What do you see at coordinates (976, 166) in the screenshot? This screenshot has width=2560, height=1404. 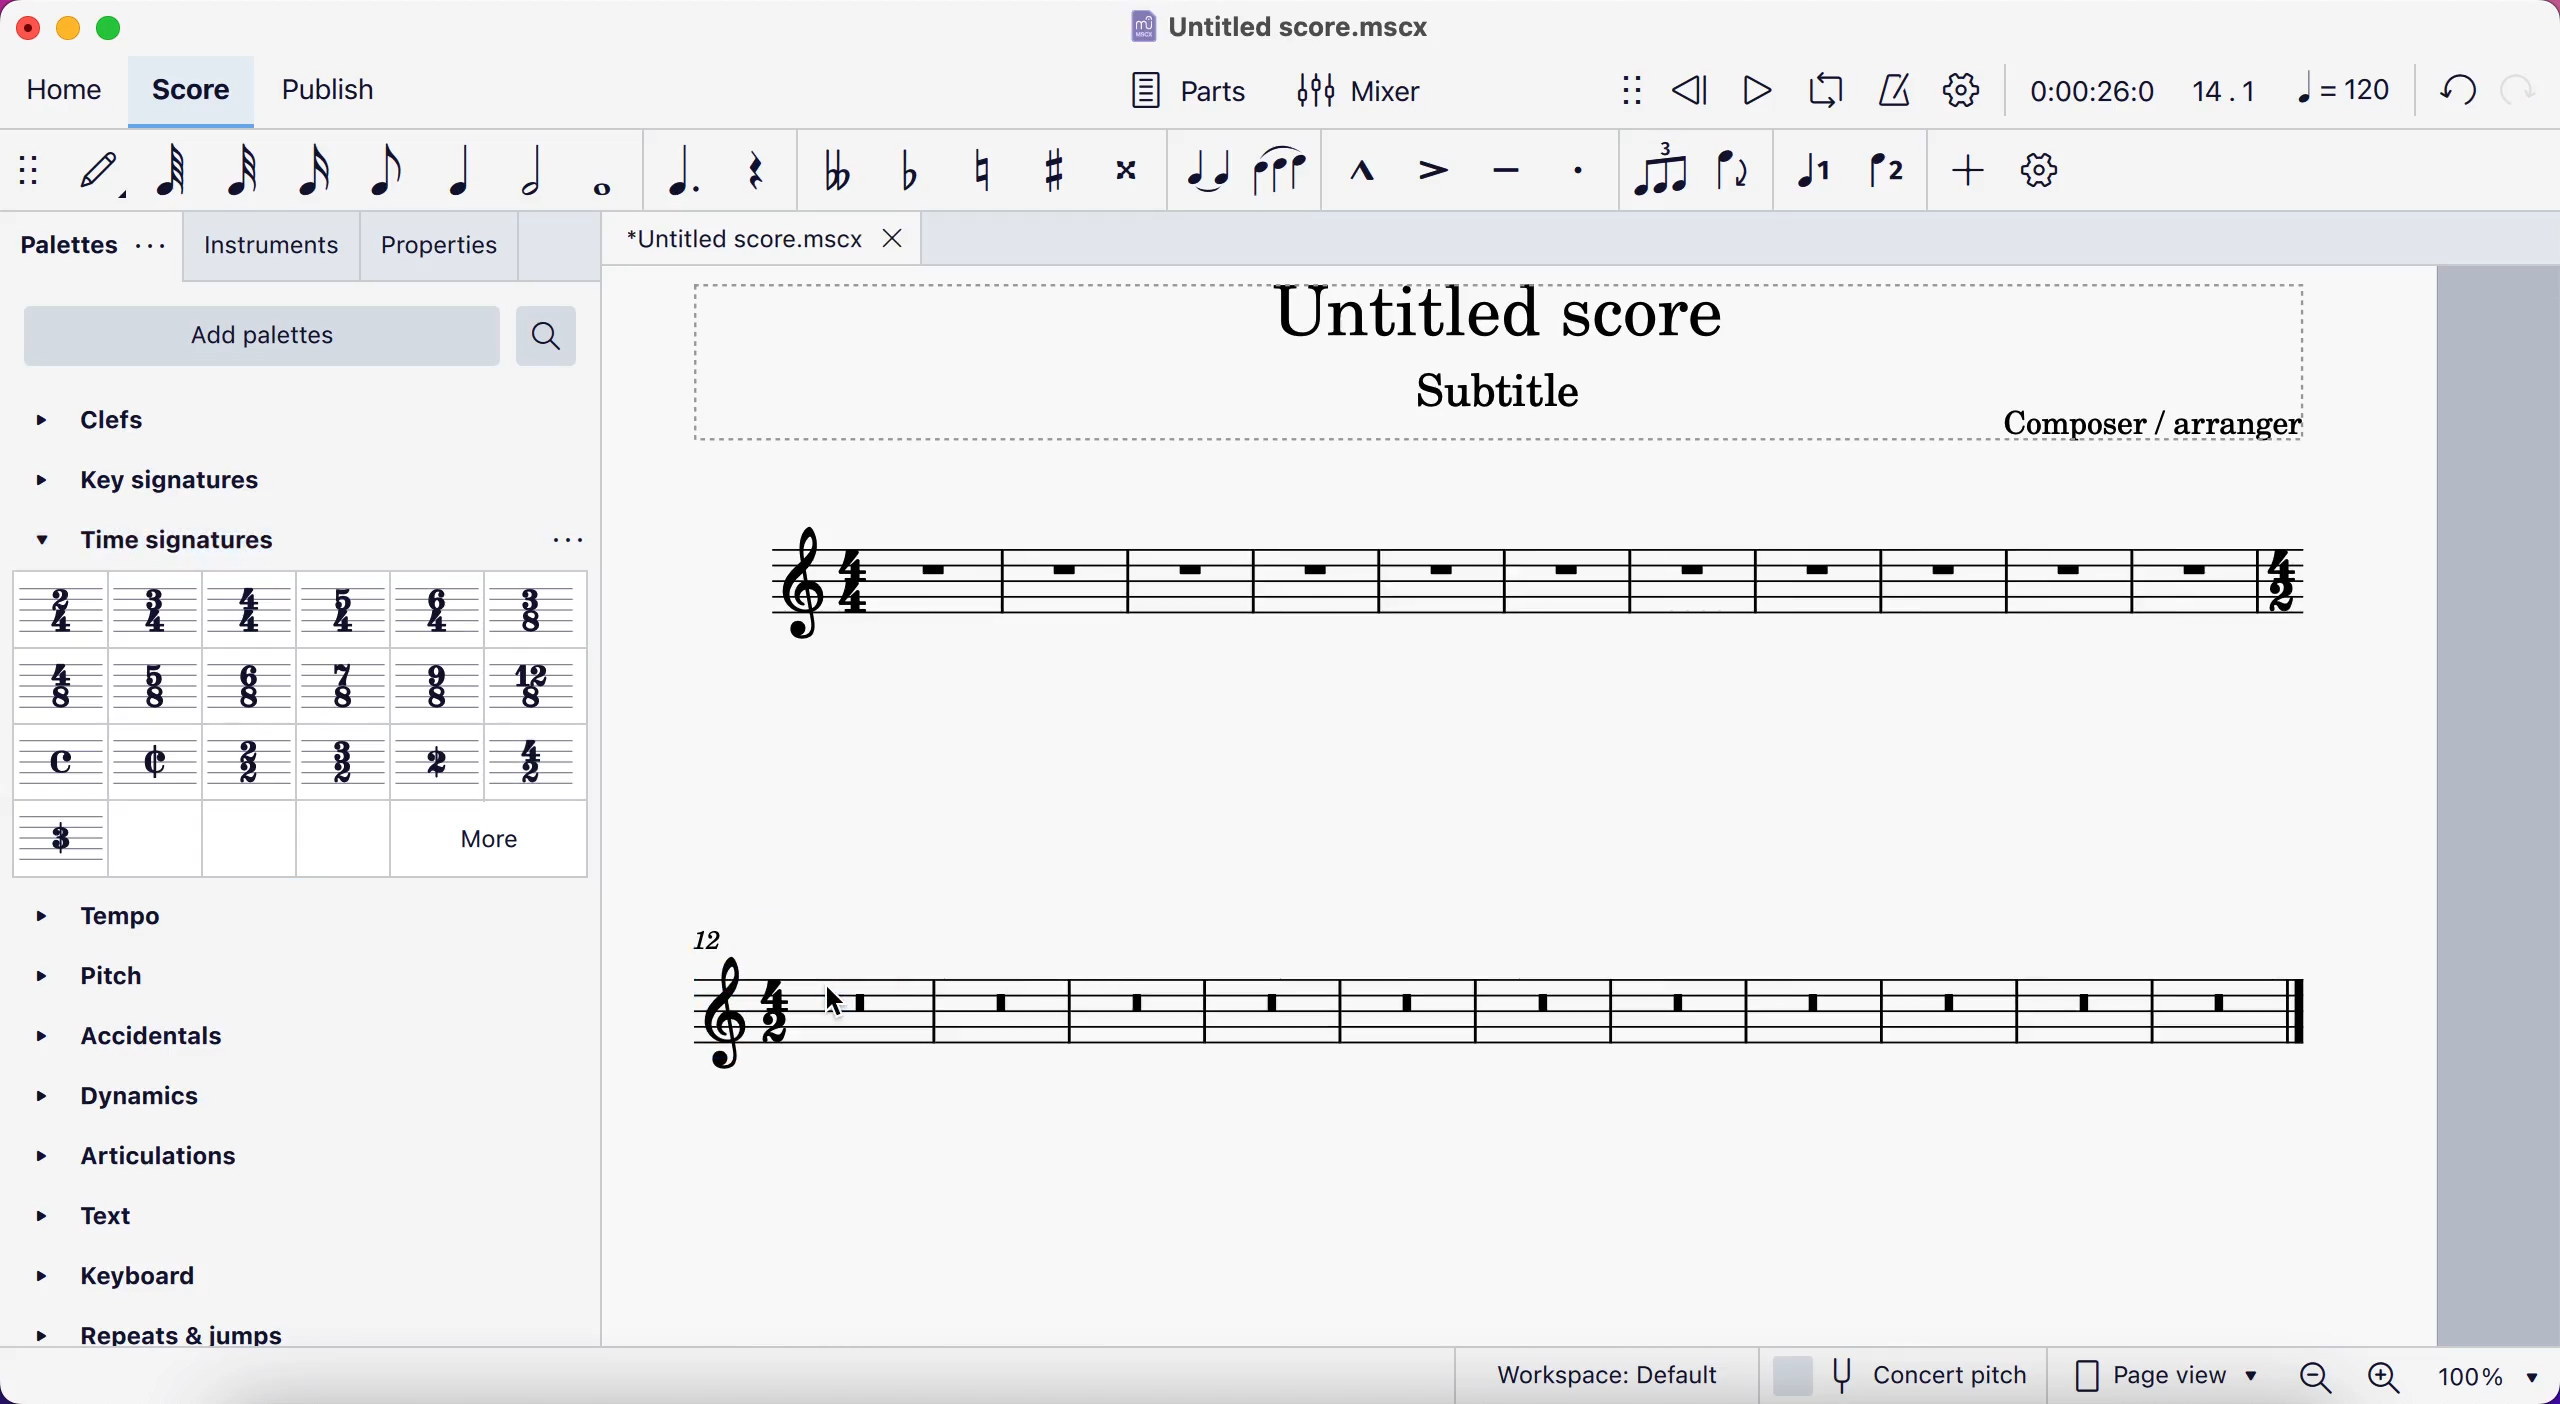 I see `toggle natural` at bounding box center [976, 166].